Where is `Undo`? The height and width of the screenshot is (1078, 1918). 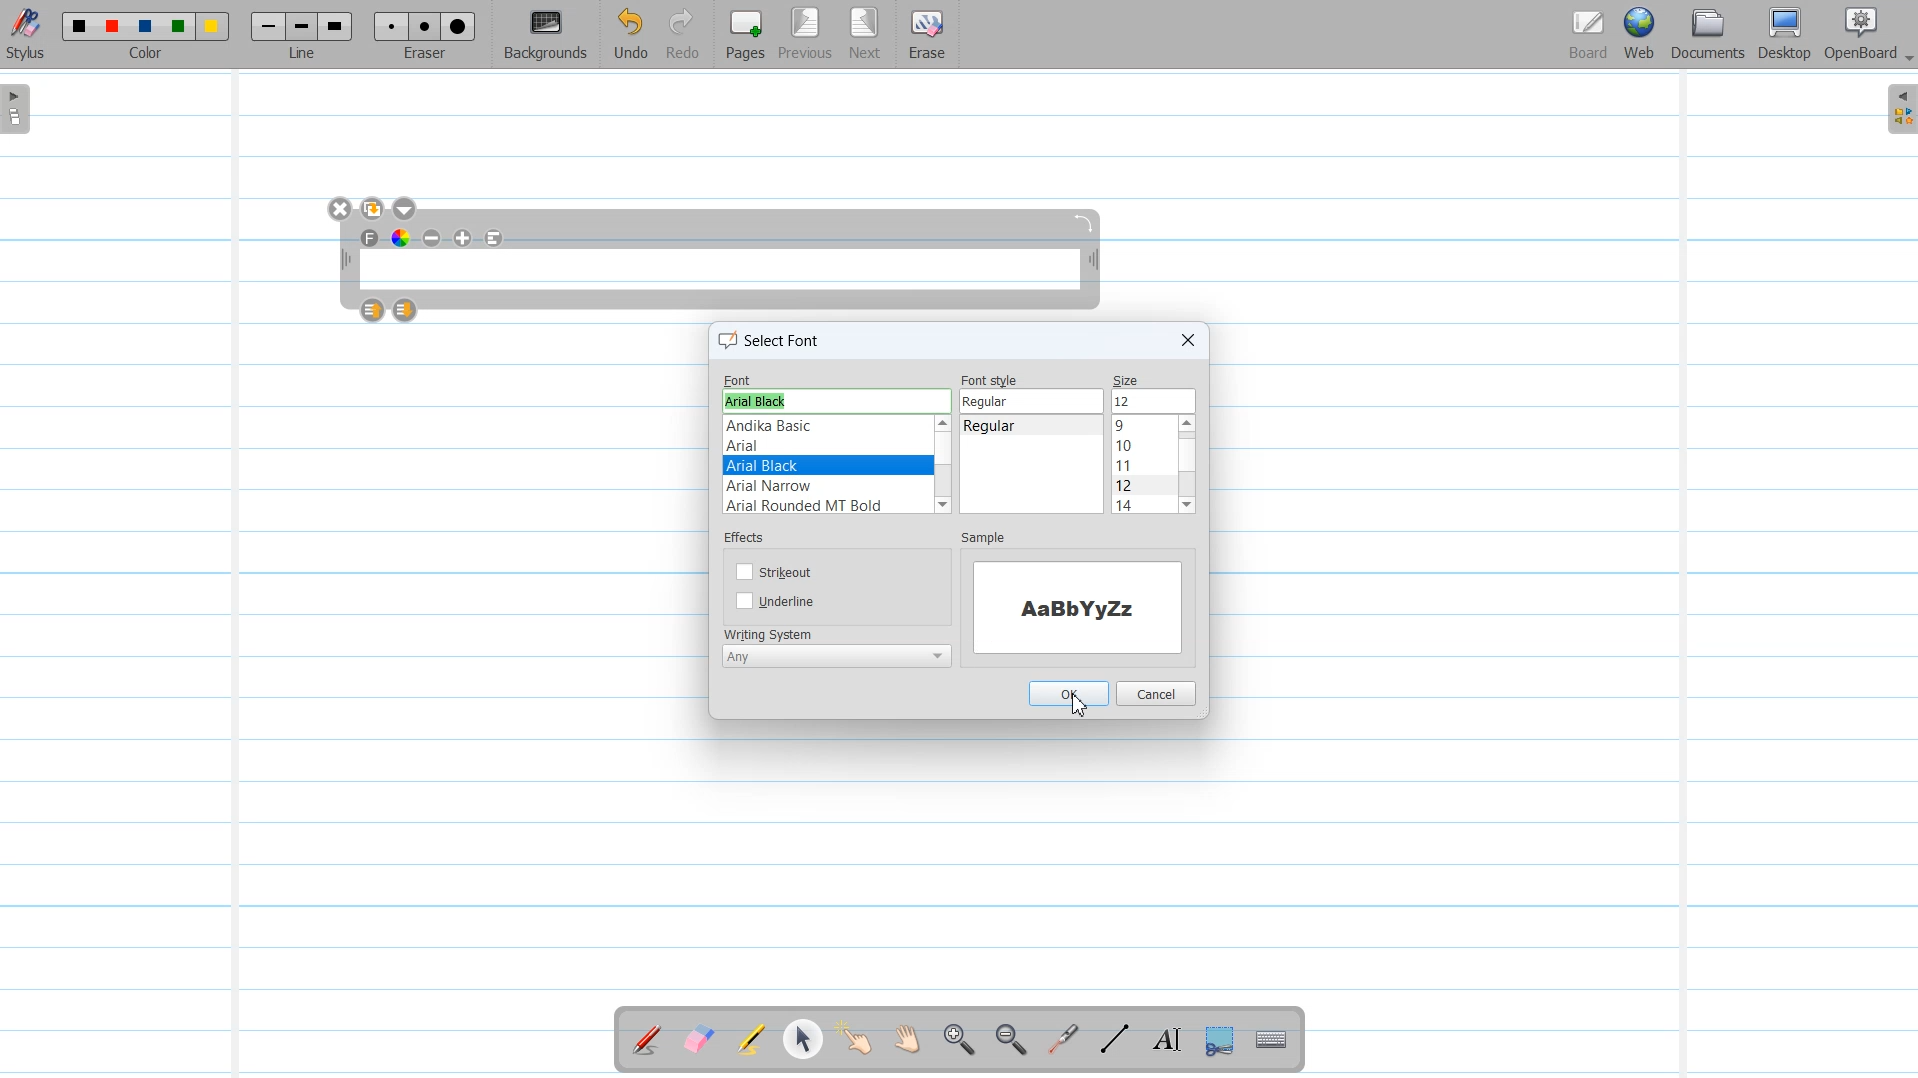 Undo is located at coordinates (630, 35).